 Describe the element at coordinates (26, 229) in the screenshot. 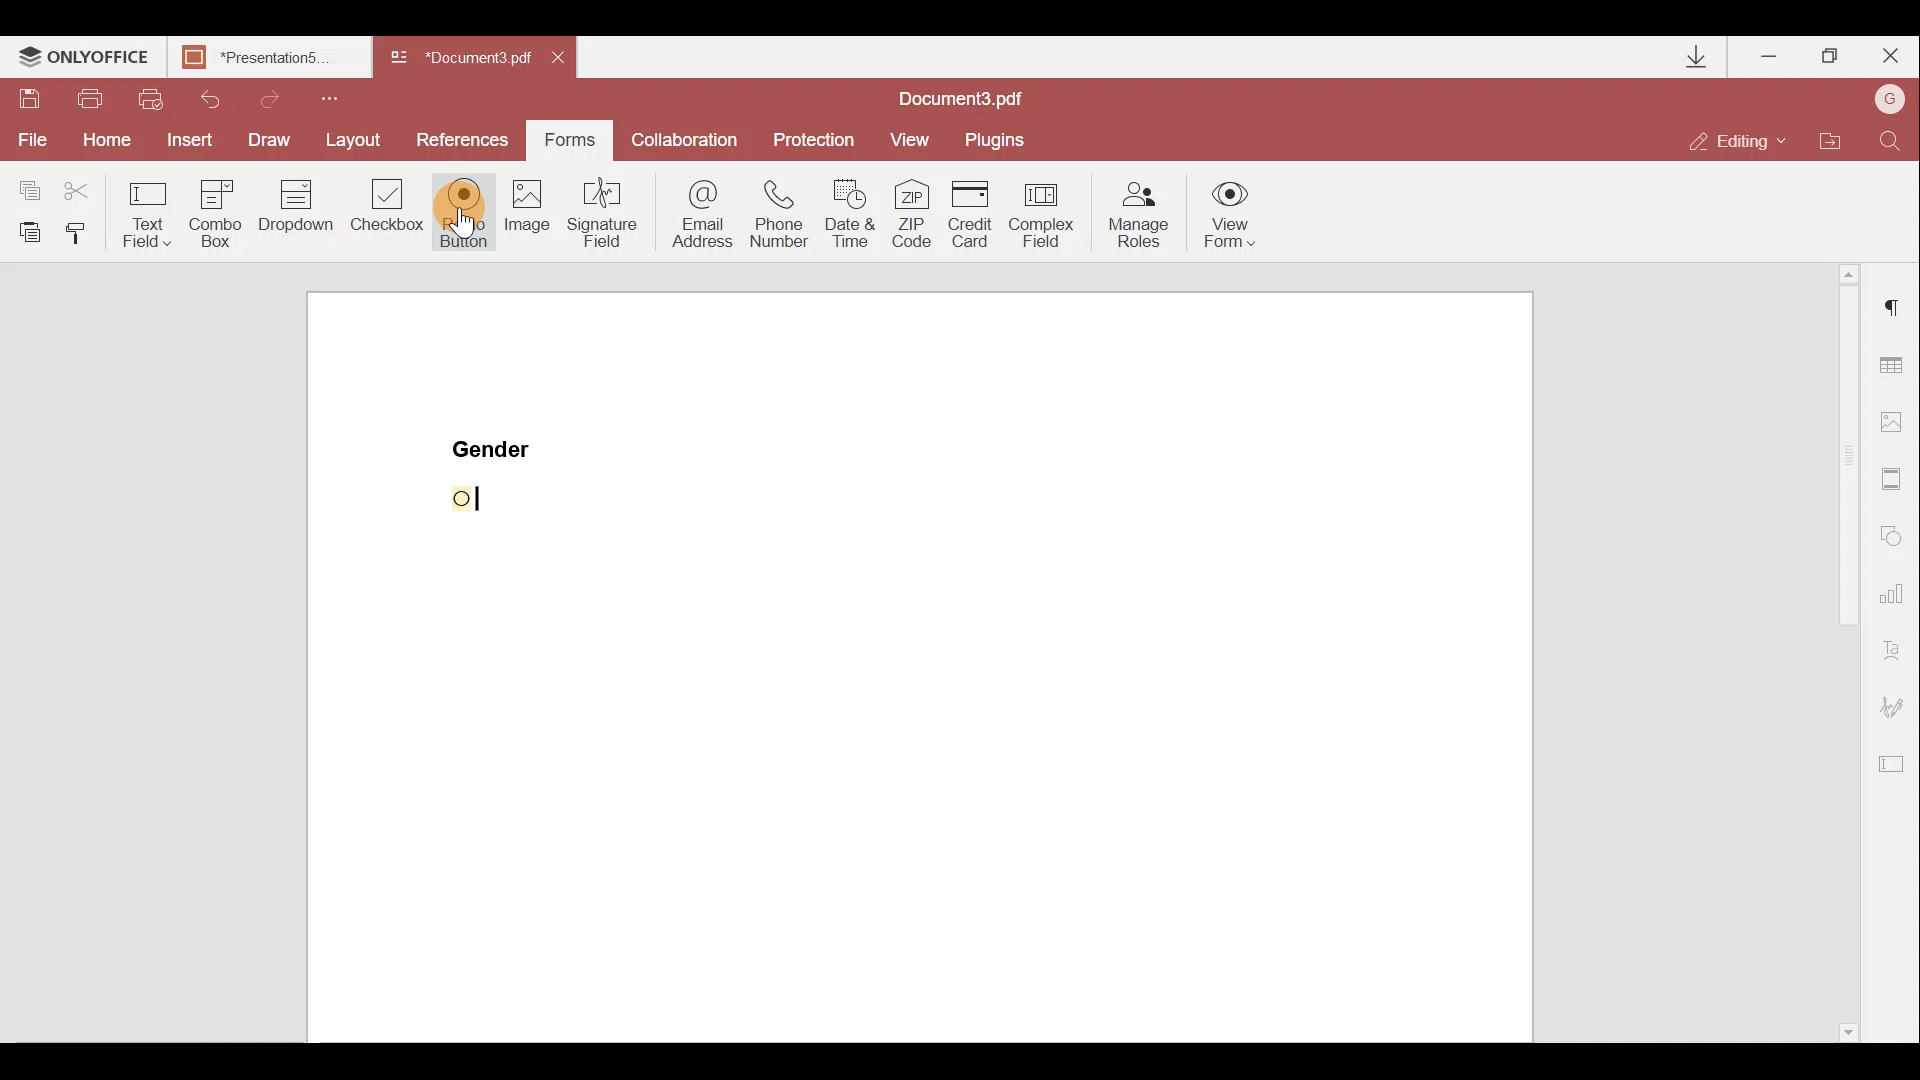

I see `Paste` at that location.